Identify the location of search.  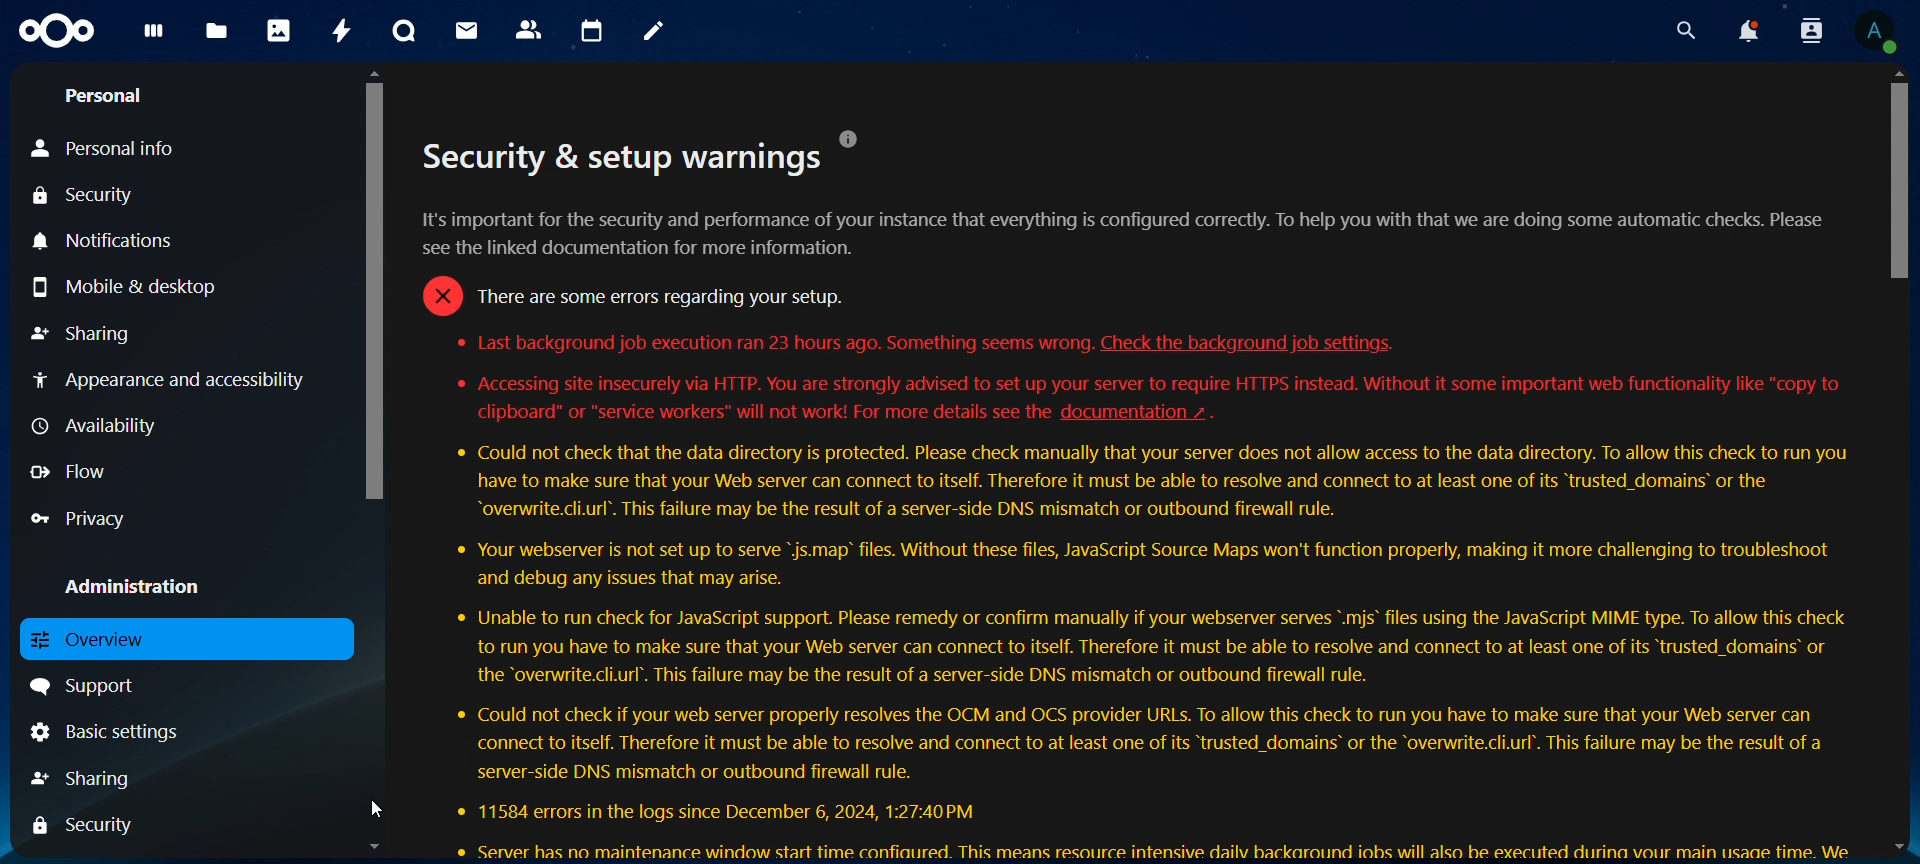
(1688, 30).